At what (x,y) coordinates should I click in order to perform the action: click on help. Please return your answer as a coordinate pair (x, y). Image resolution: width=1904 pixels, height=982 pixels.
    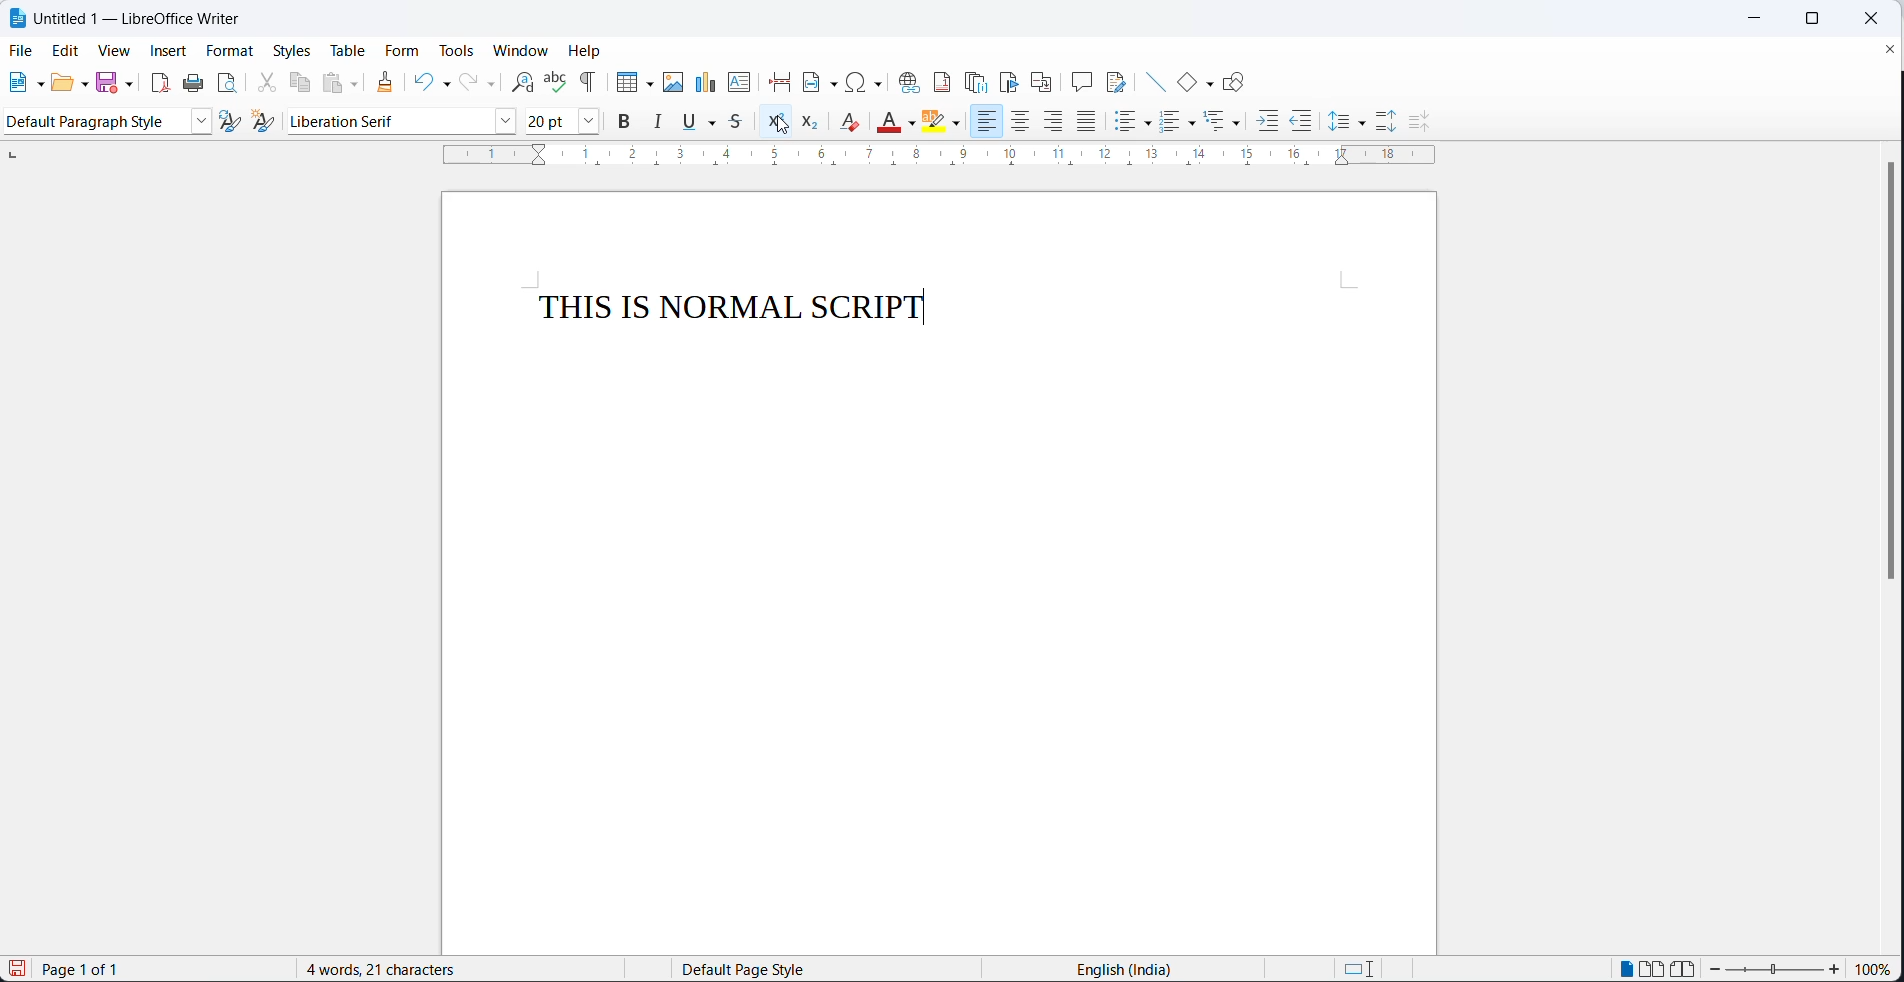
    Looking at the image, I should click on (585, 50).